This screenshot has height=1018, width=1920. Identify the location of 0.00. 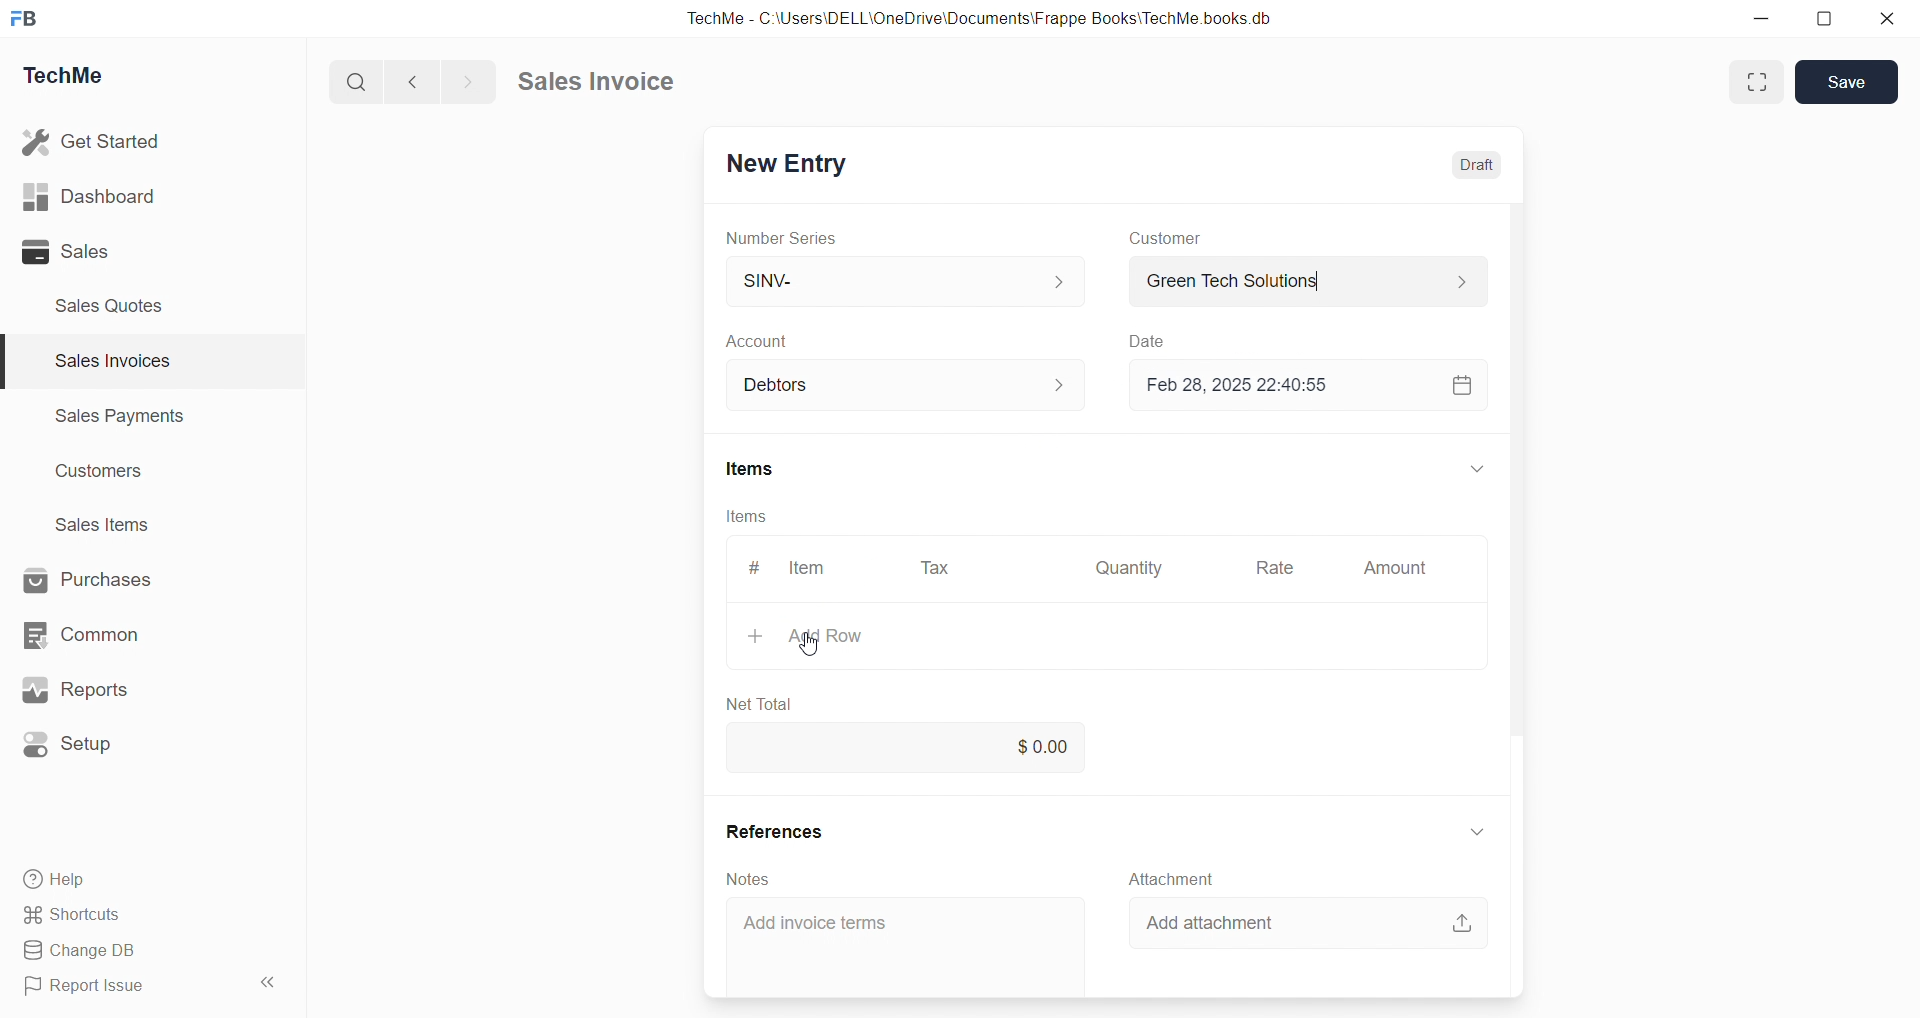
(915, 748).